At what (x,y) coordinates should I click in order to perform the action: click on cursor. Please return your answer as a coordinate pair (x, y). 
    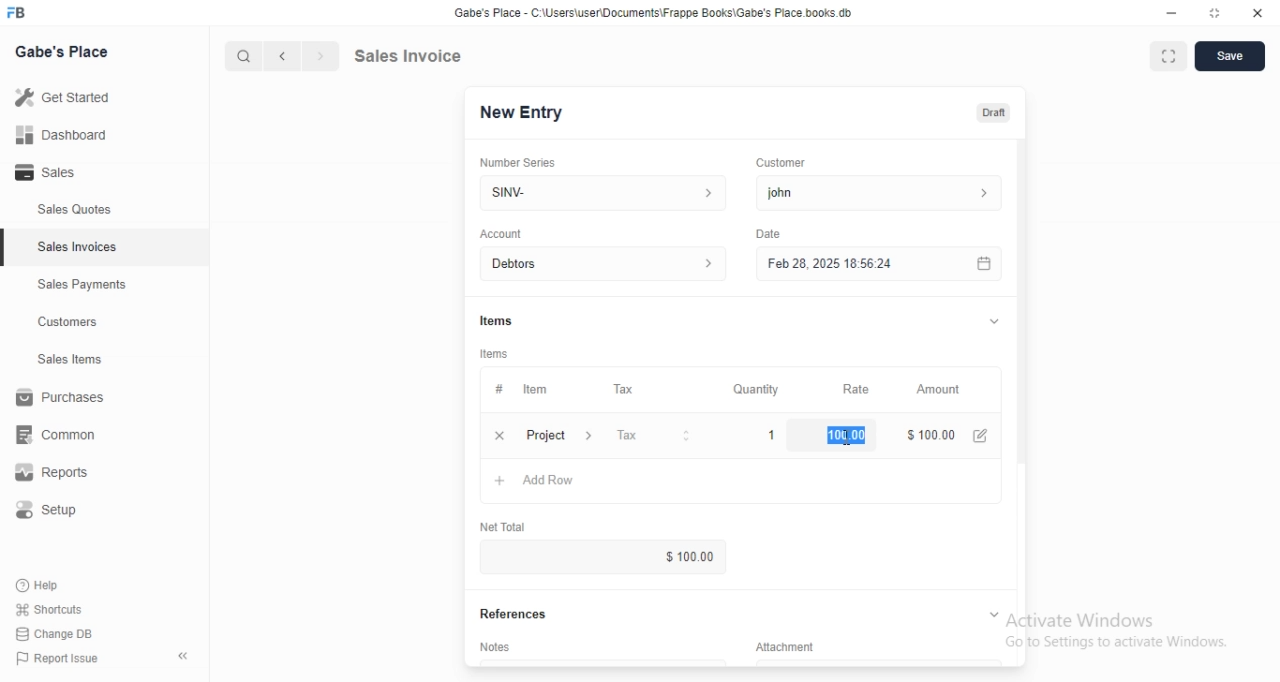
    Looking at the image, I should click on (850, 441).